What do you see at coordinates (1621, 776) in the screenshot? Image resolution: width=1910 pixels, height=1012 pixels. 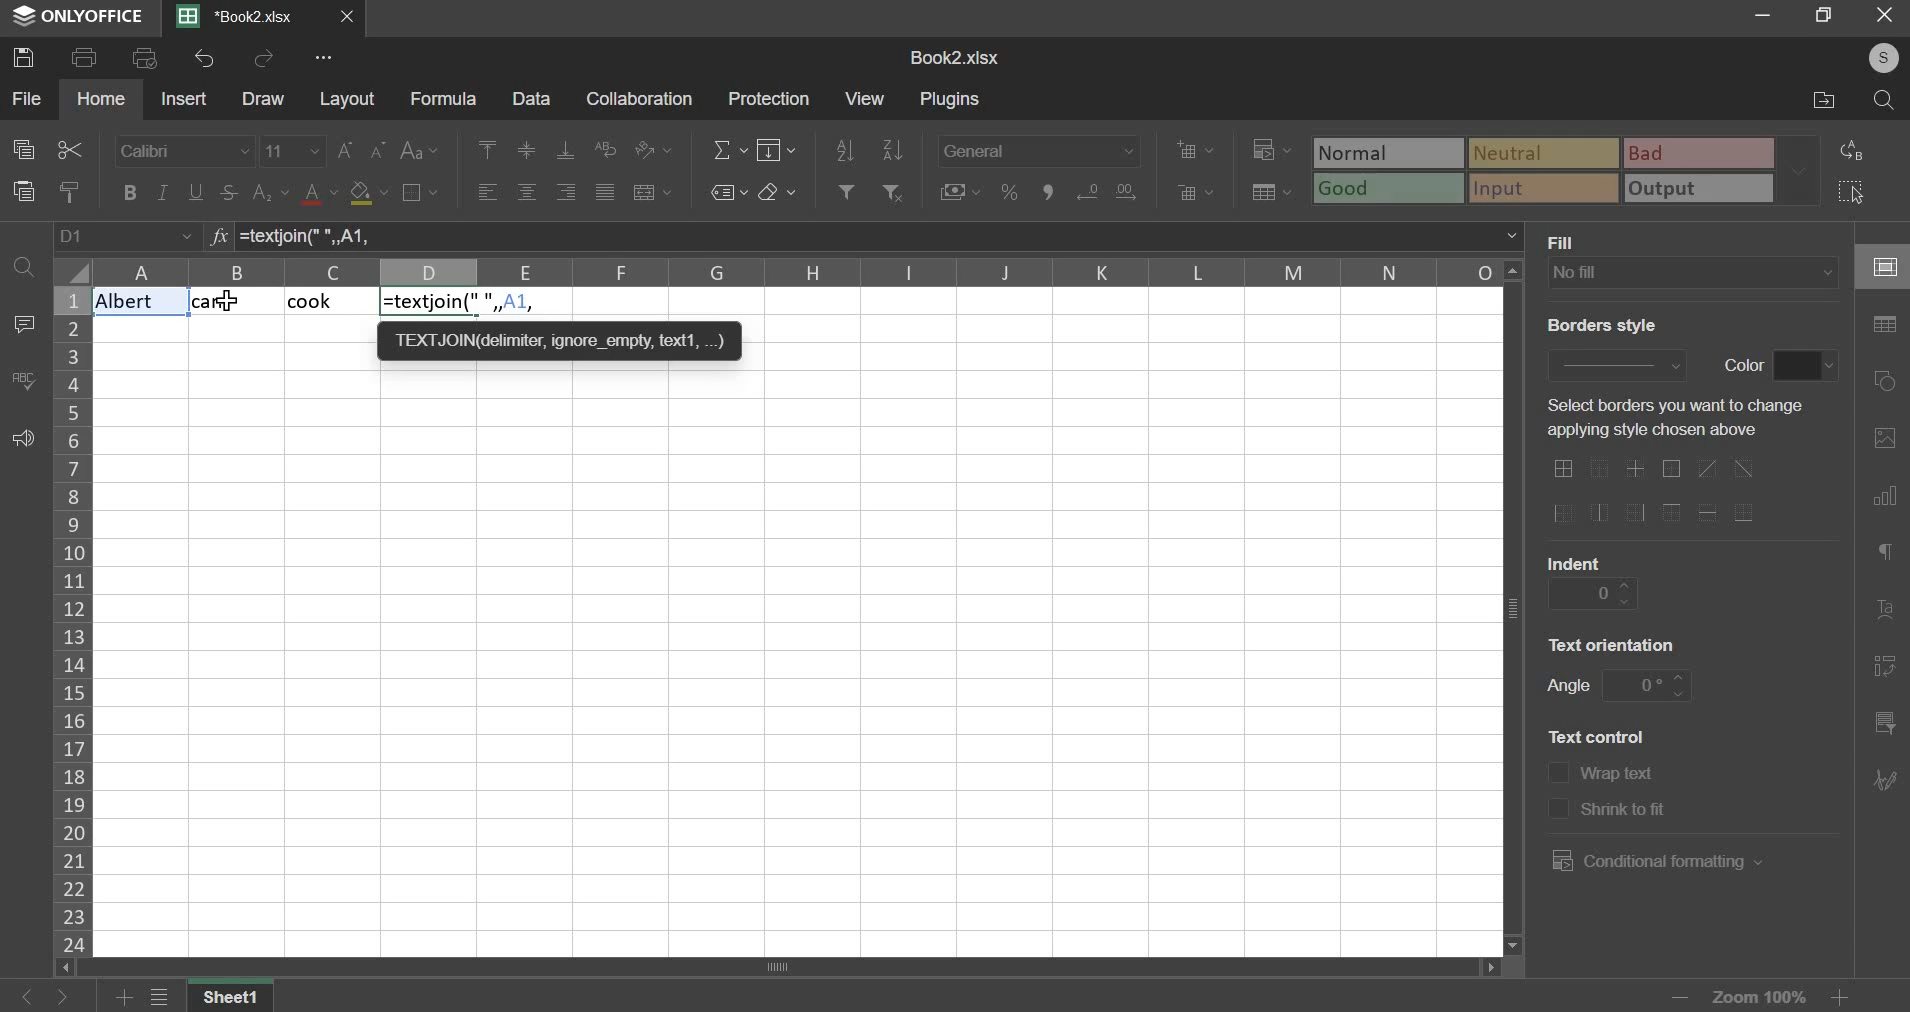 I see `text` at bounding box center [1621, 776].